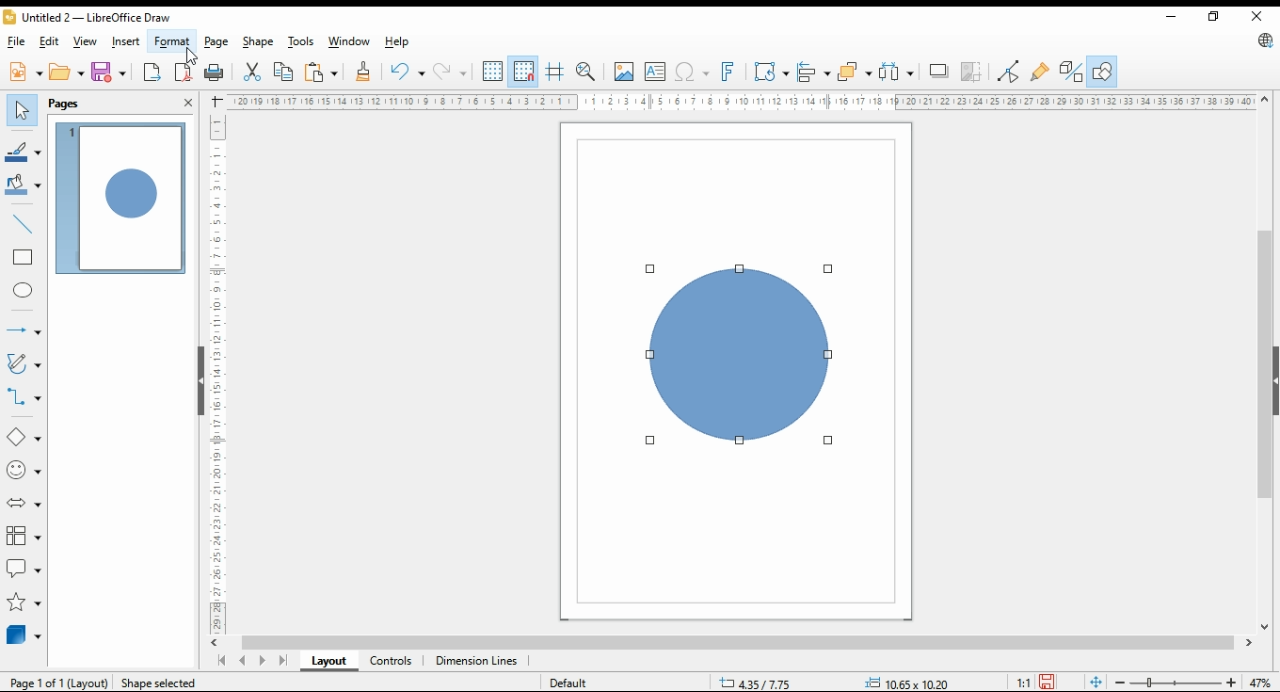 This screenshot has height=692, width=1280. Describe the element at coordinates (1258, 680) in the screenshot. I see `zoom factor` at that location.